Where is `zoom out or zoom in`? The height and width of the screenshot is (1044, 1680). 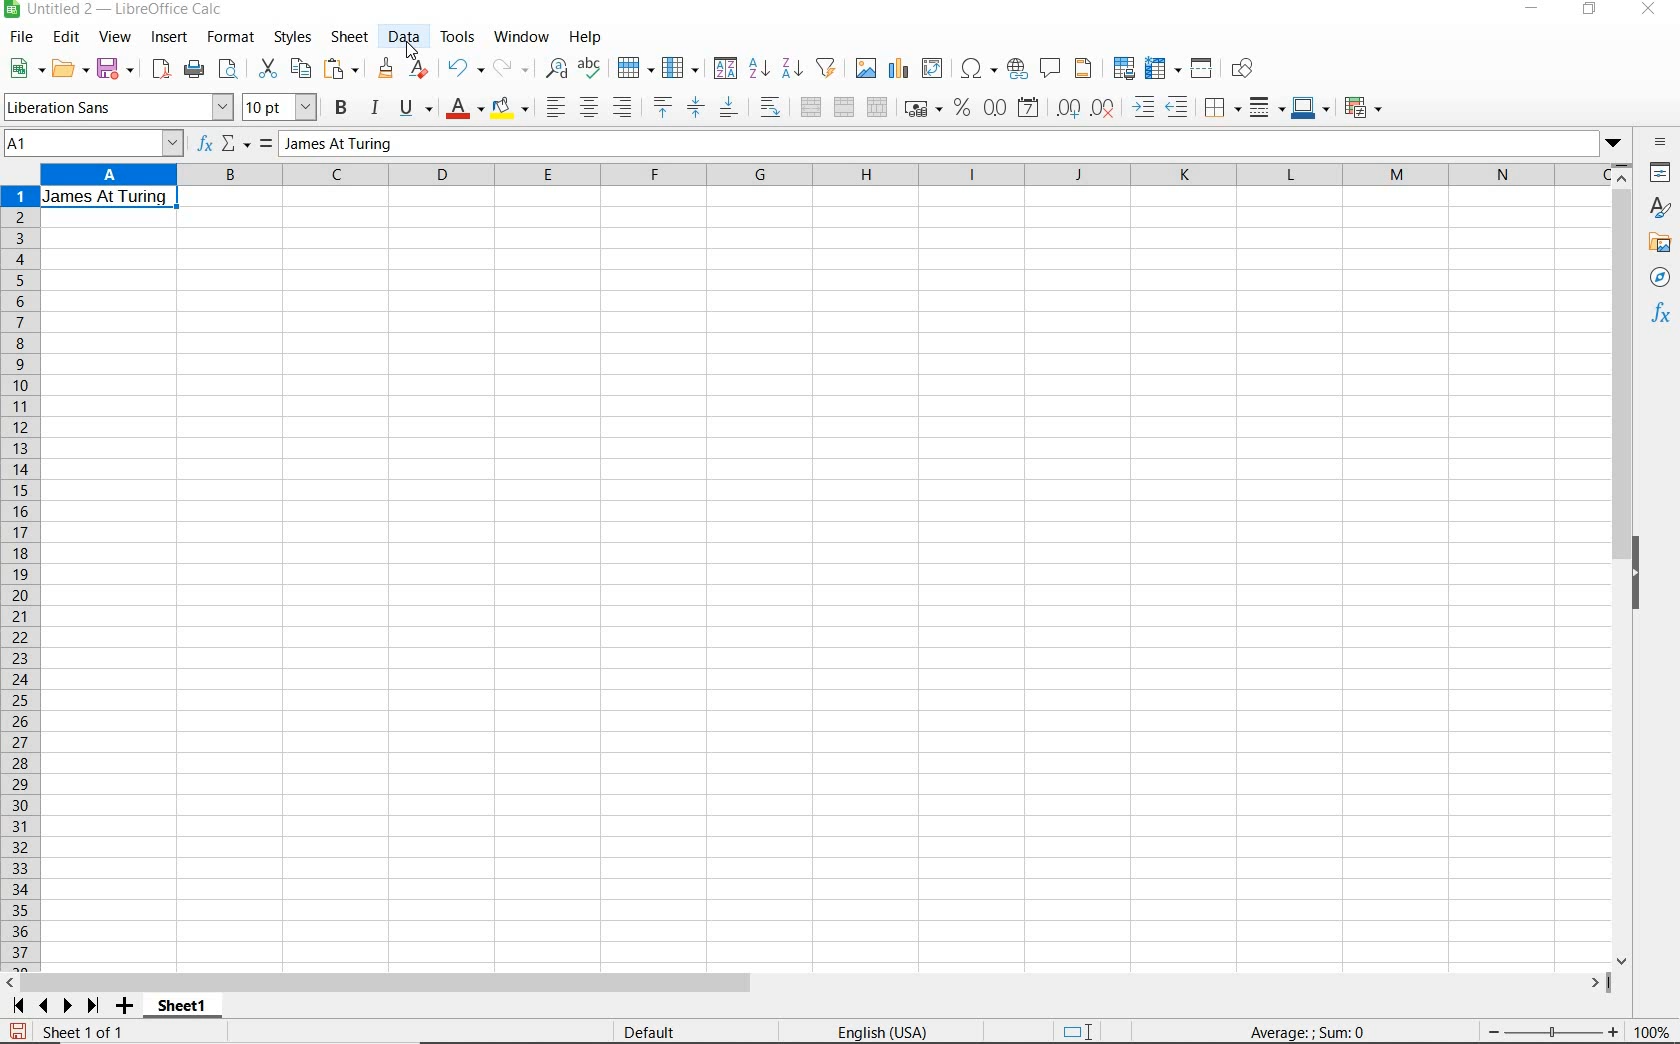 zoom out or zoom in is located at coordinates (1554, 1033).